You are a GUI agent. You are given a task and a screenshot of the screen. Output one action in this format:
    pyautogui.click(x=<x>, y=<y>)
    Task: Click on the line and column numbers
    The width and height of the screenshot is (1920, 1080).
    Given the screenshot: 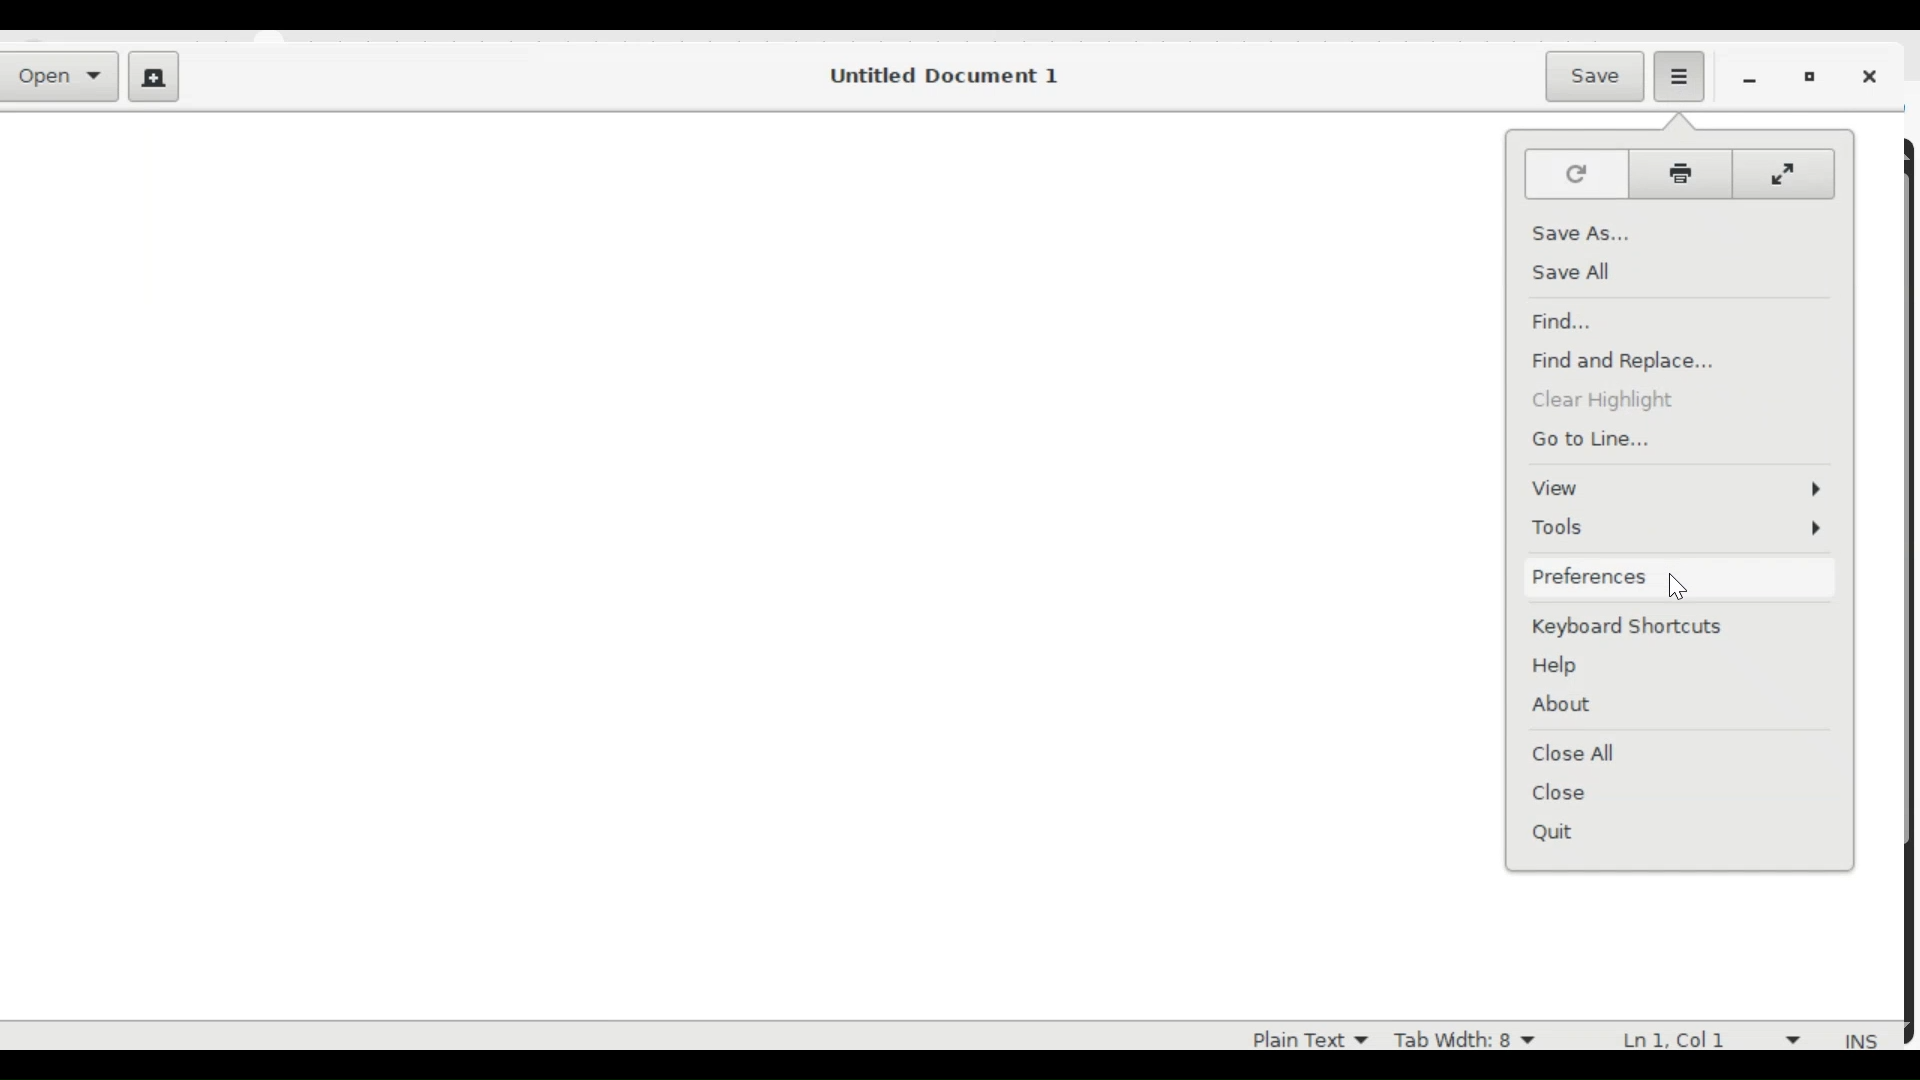 What is the action you would take?
    pyautogui.click(x=1717, y=1036)
    